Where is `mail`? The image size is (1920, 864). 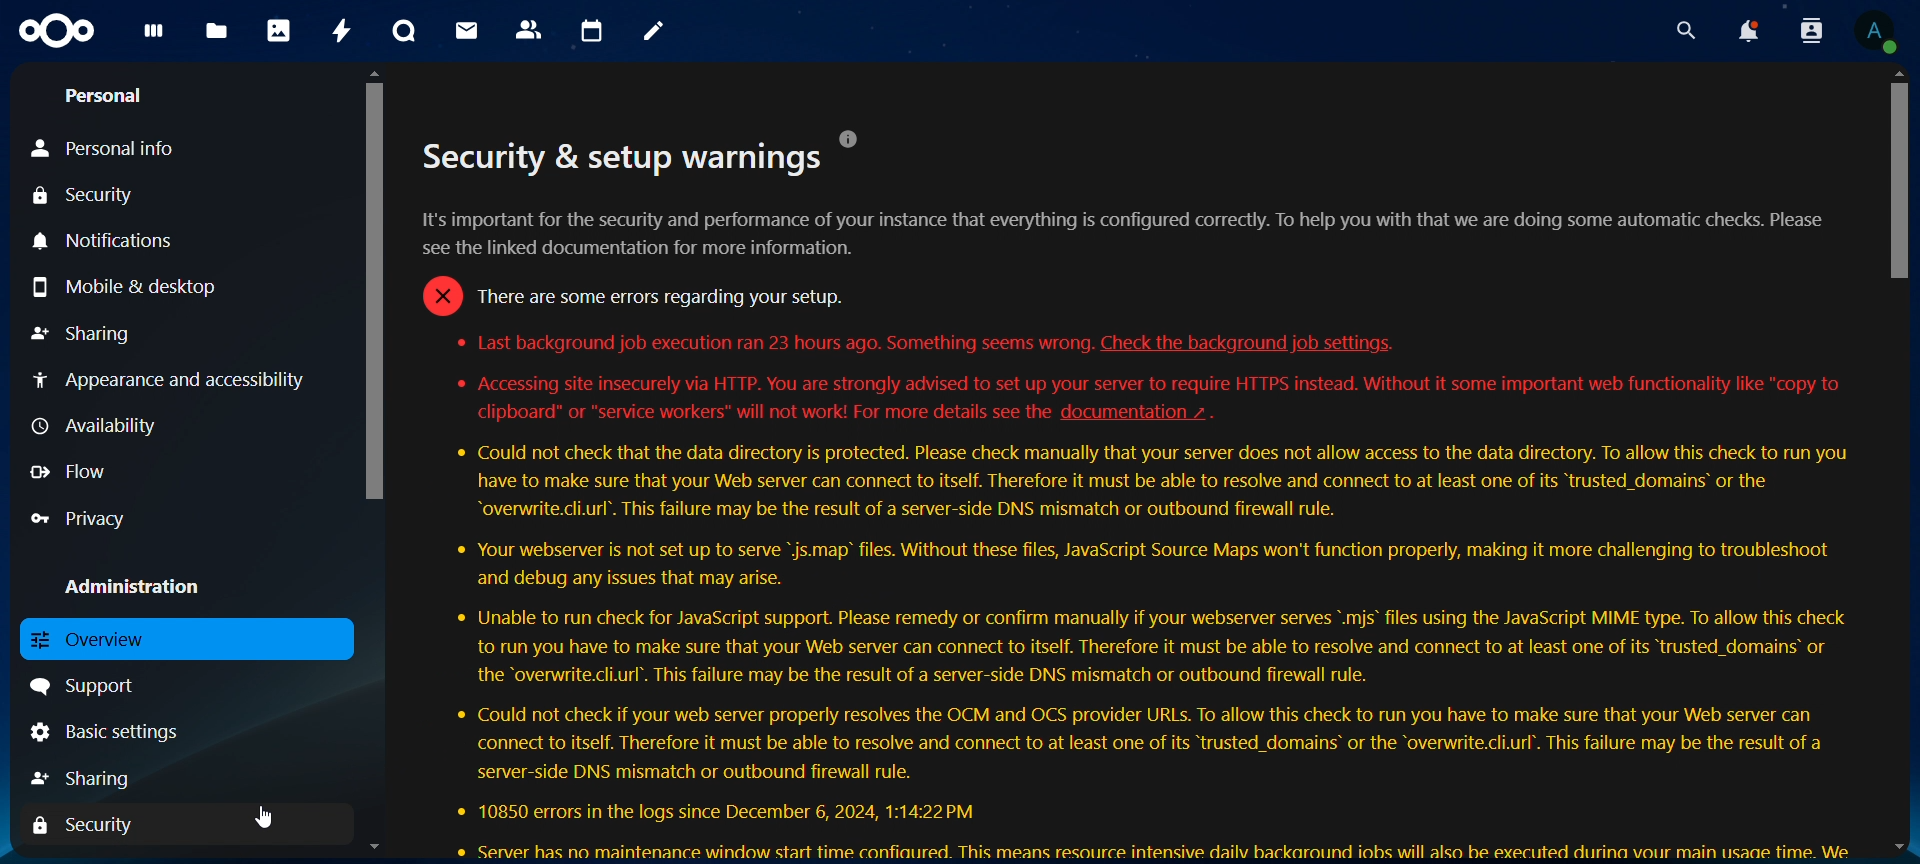 mail is located at coordinates (467, 30).